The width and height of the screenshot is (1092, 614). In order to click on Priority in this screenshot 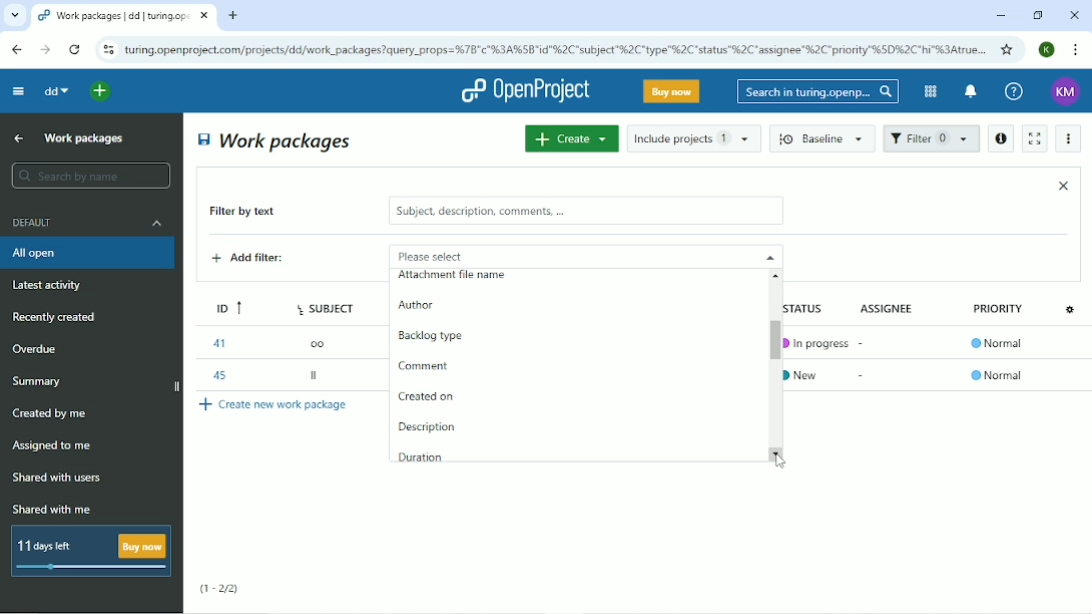, I will do `click(1000, 314)`.